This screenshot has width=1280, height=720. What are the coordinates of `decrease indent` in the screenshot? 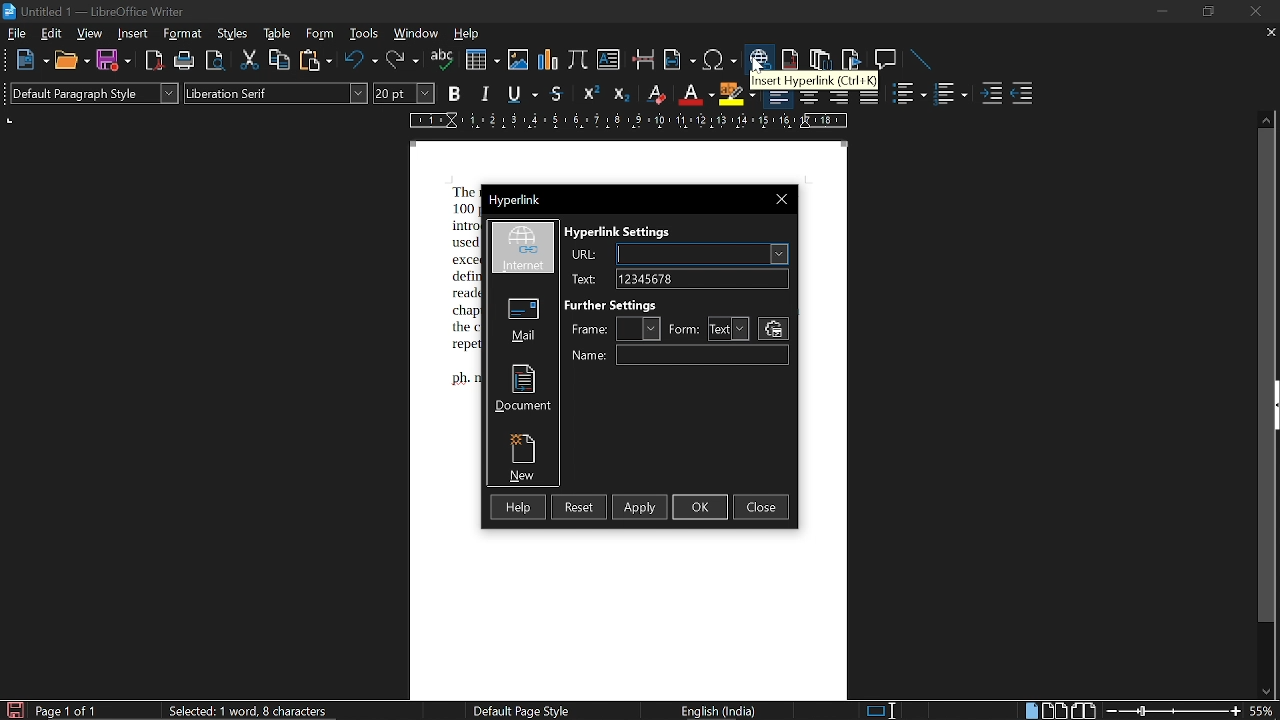 It's located at (1024, 96).